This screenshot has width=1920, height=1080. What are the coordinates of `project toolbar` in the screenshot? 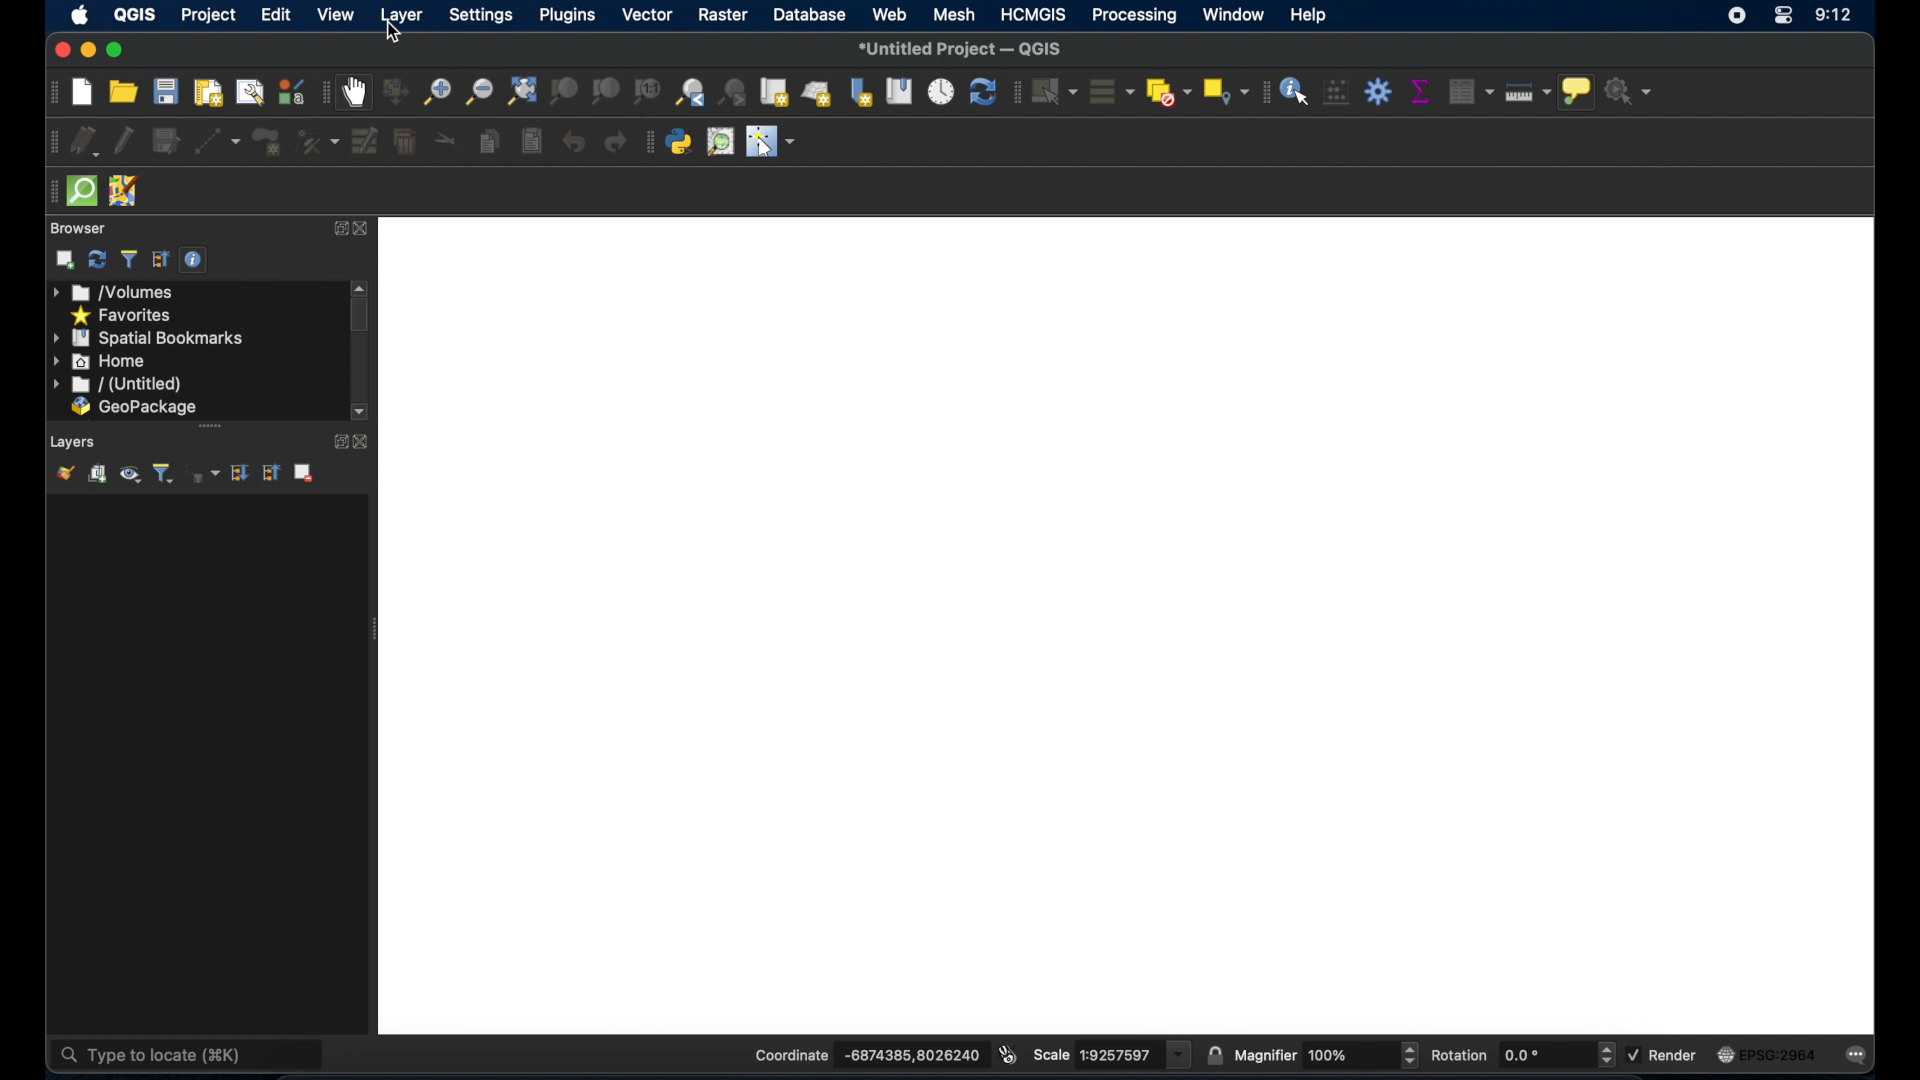 It's located at (46, 94).